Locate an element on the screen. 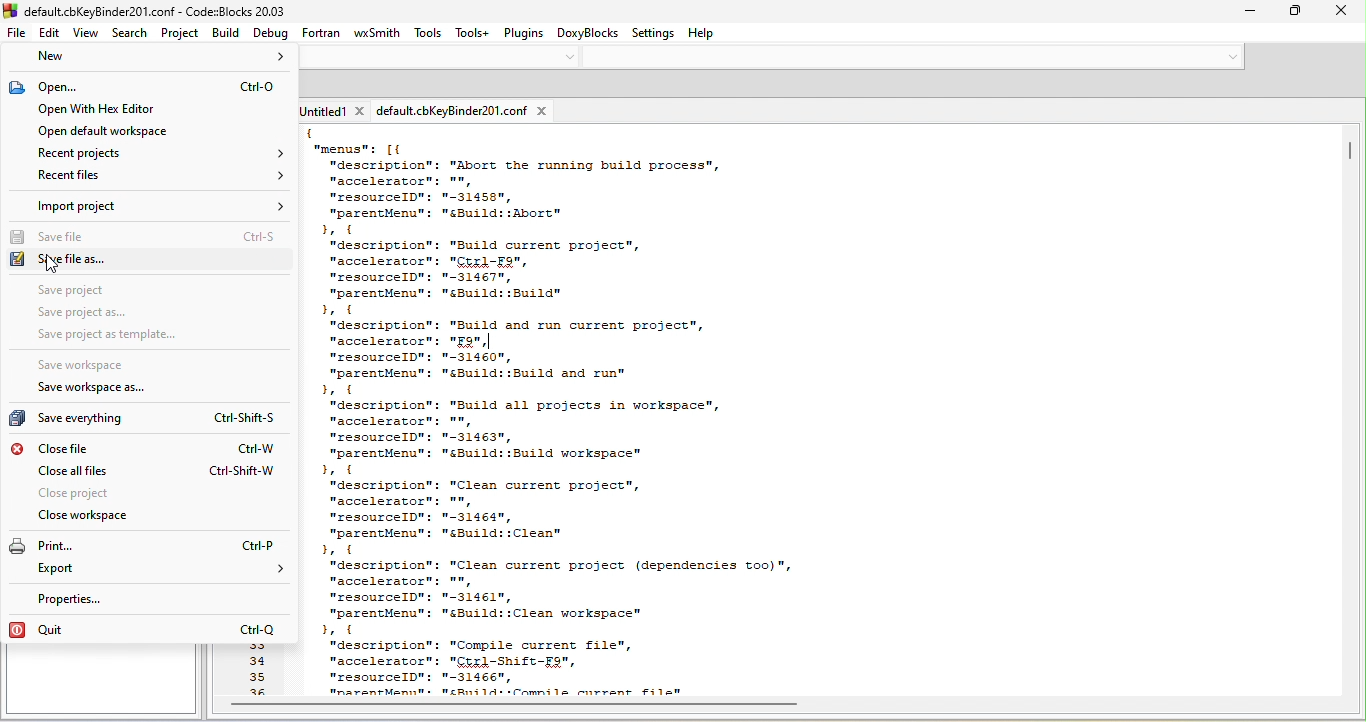  properties is located at coordinates (89, 603).